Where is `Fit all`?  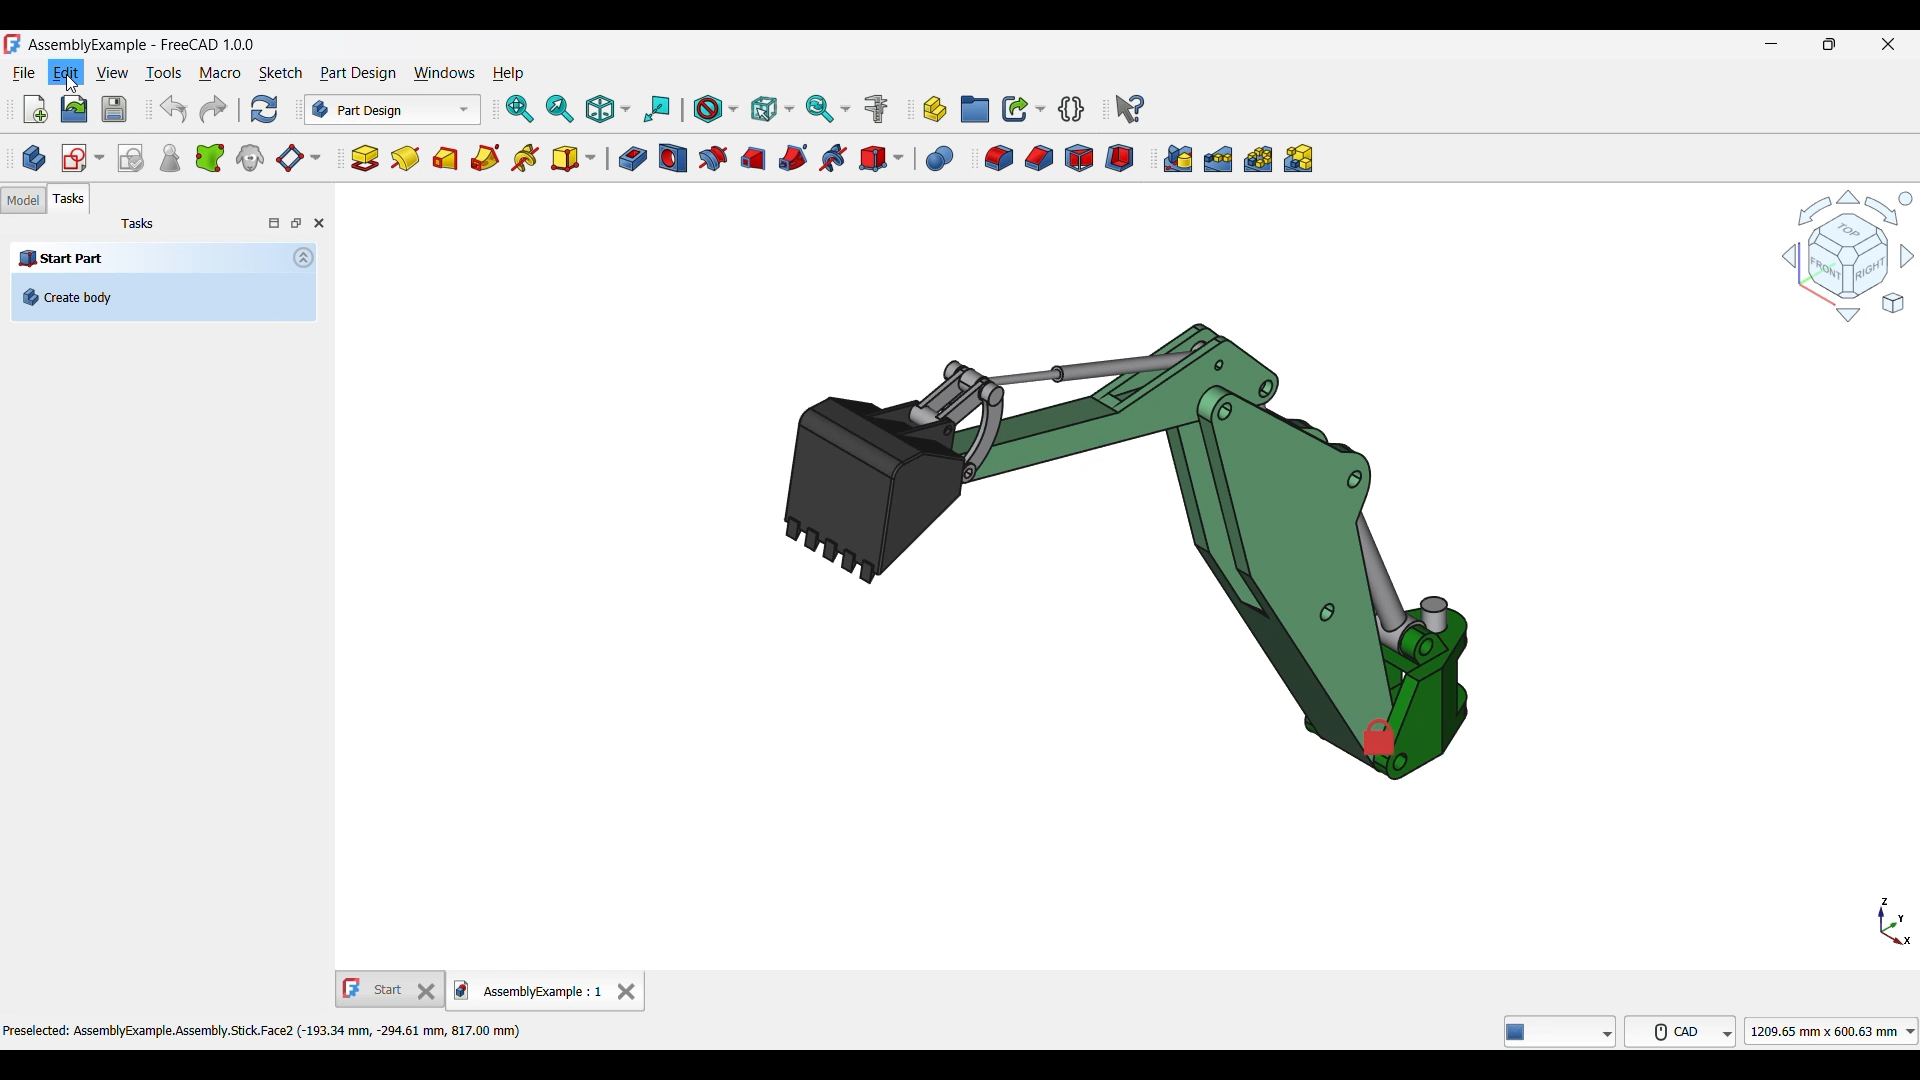
Fit all is located at coordinates (519, 109).